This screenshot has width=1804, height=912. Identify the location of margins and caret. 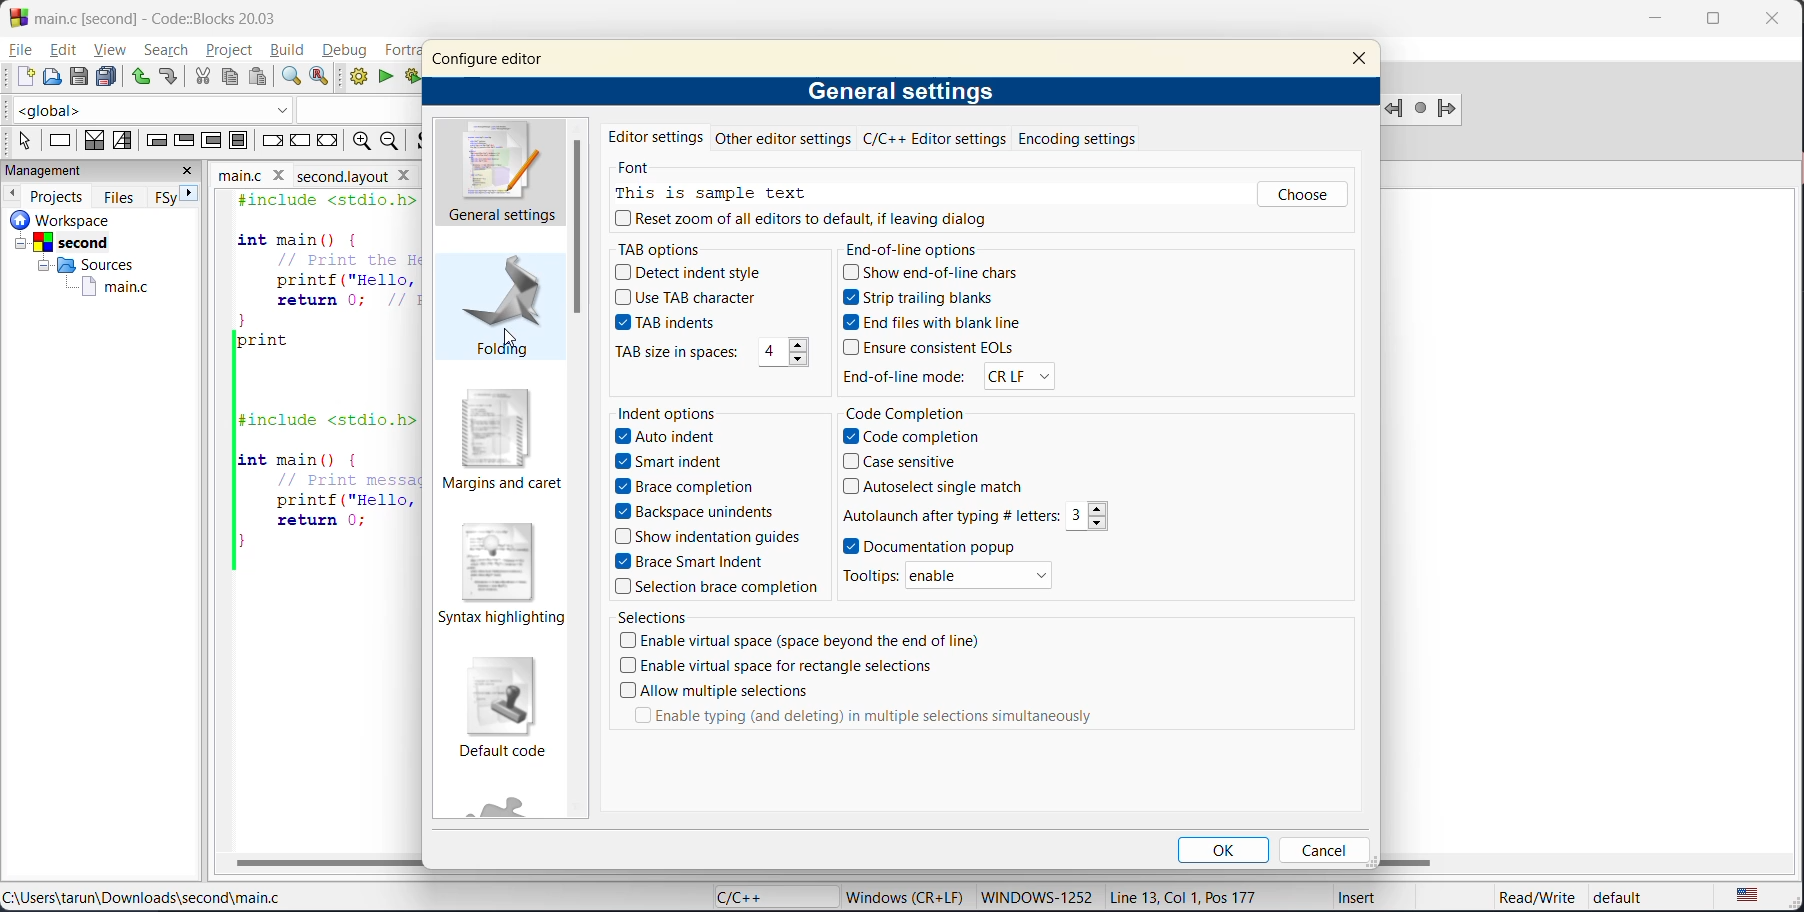
(501, 440).